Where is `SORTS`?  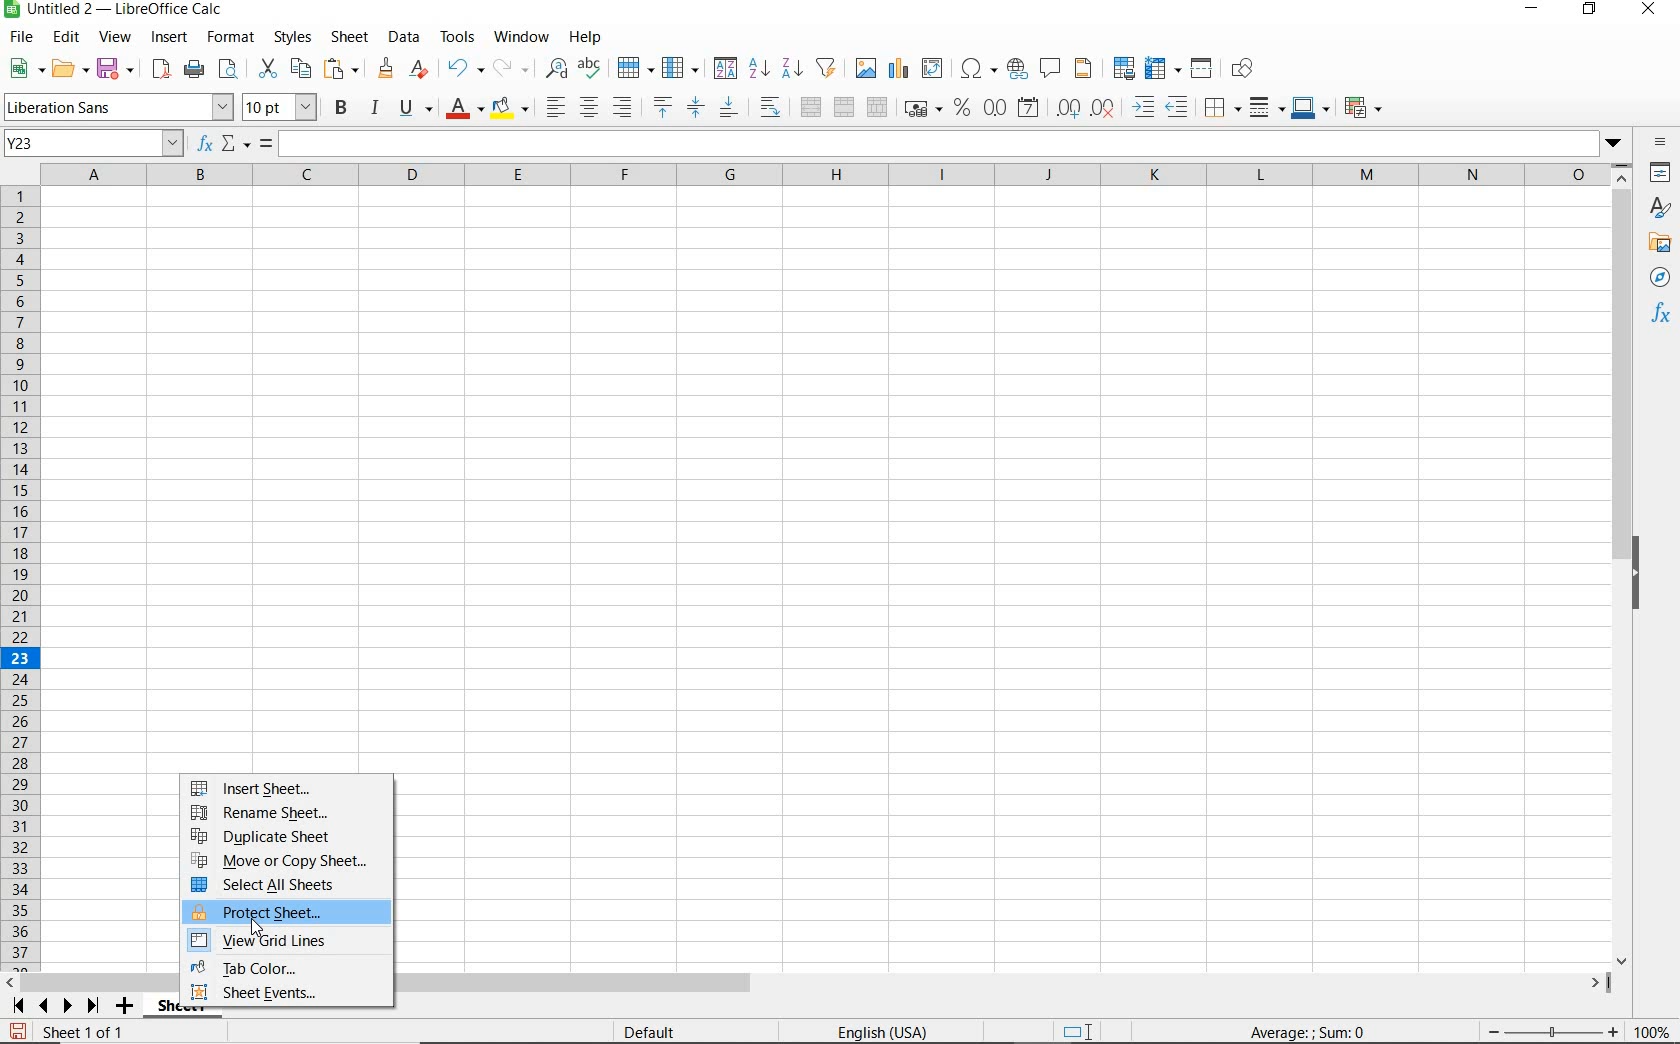 SORTS is located at coordinates (726, 69).